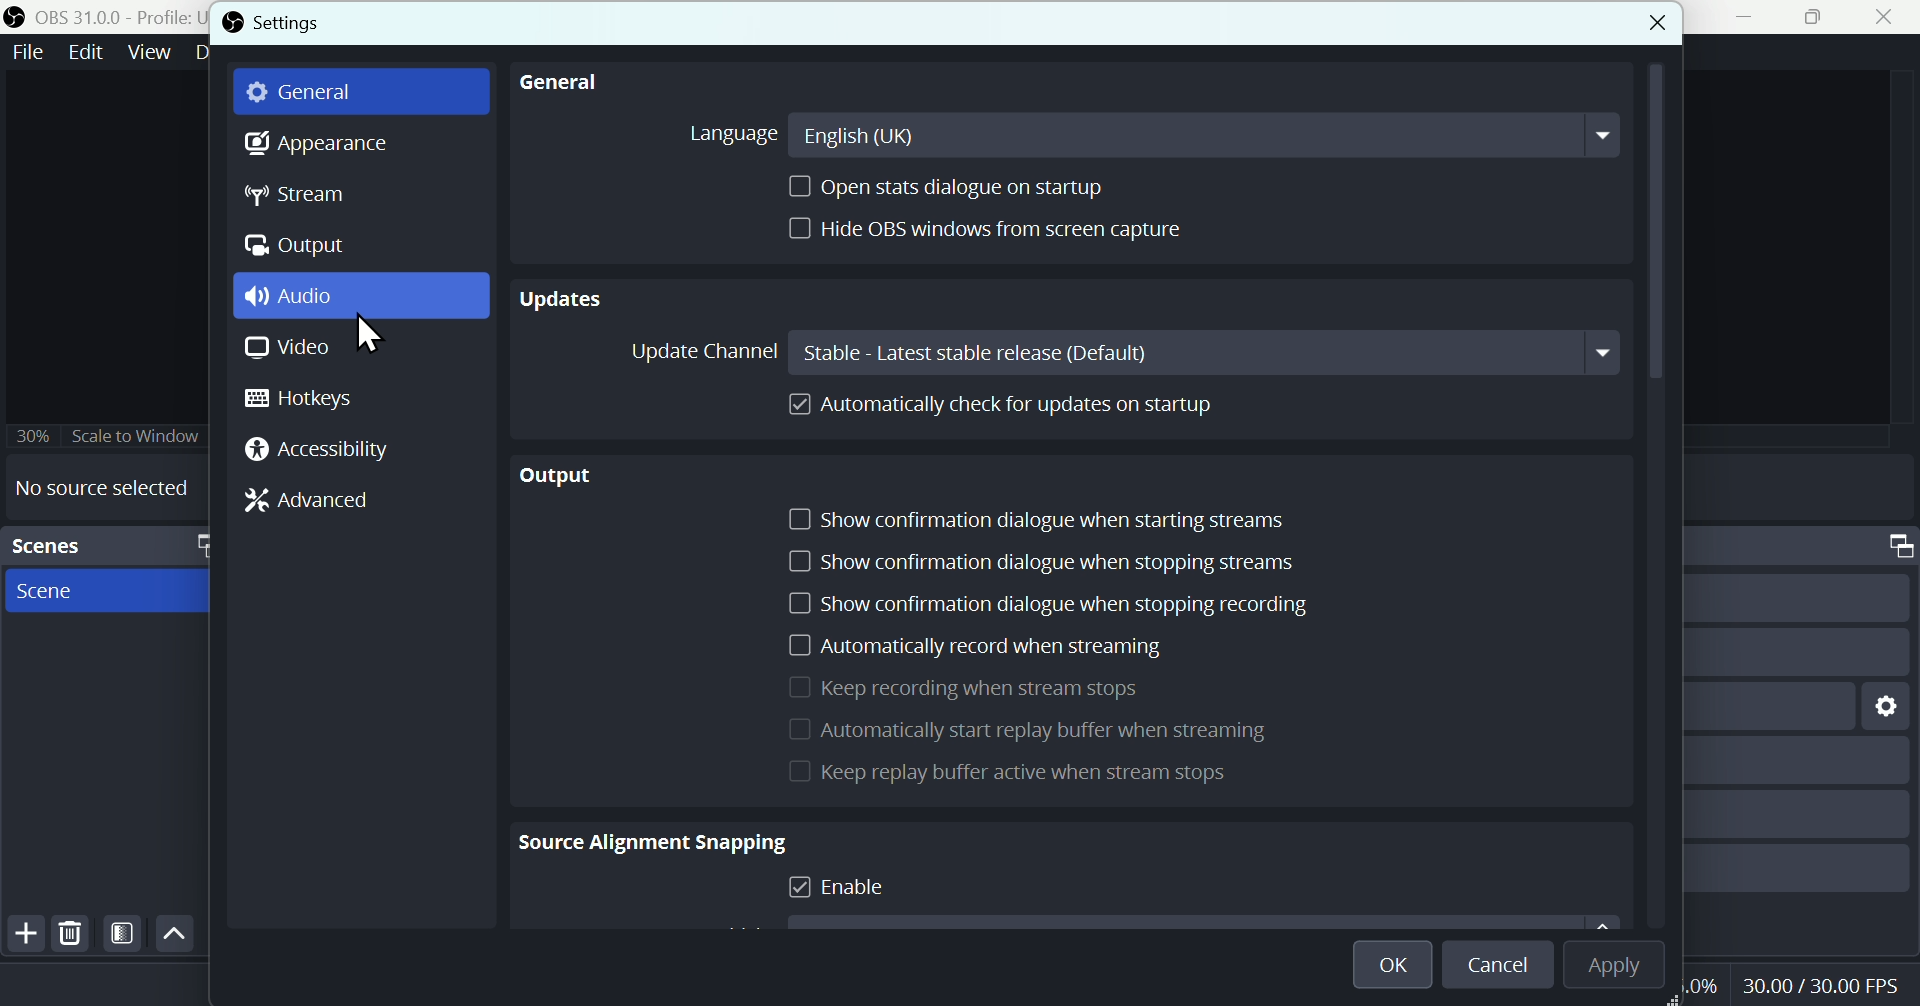  What do you see at coordinates (73, 932) in the screenshot?
I see `Delete` at bounding box center [73, 932].